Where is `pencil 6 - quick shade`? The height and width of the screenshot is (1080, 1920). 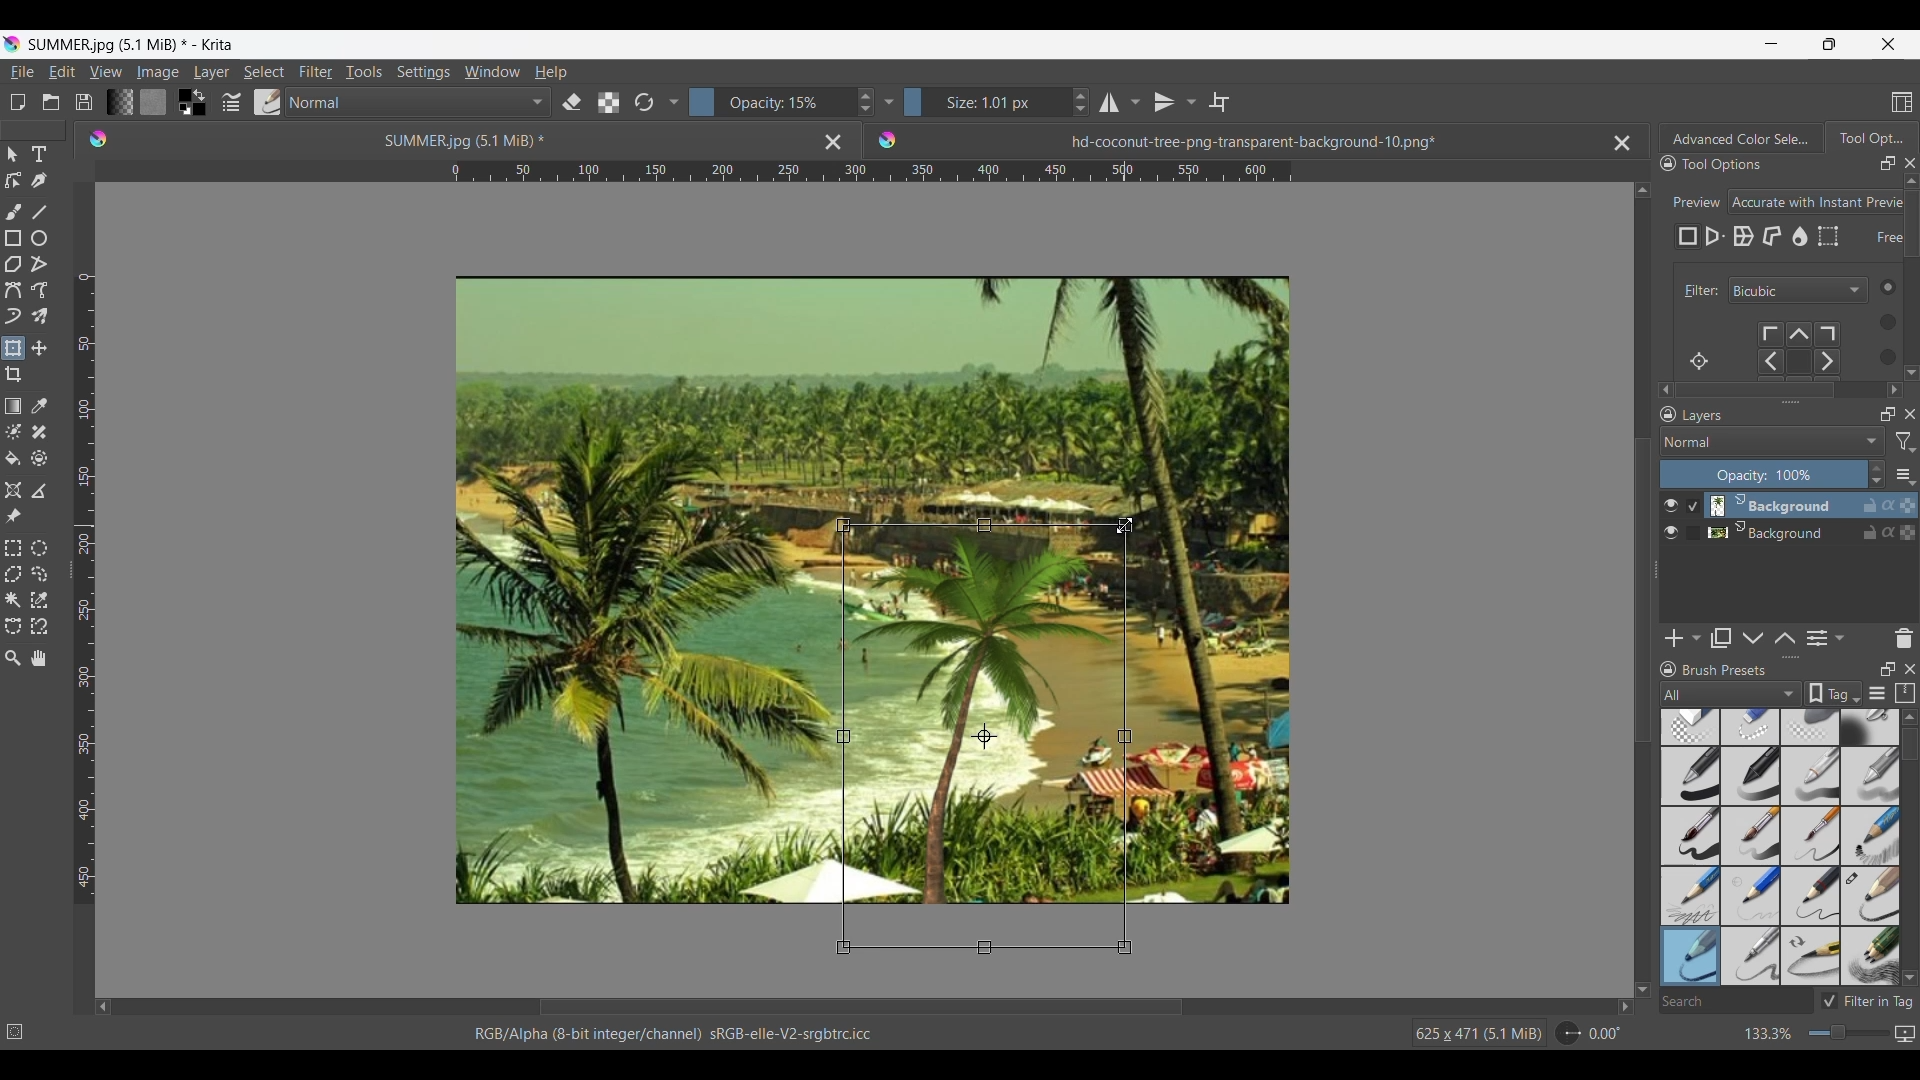 pencil 6 - quick shade is located at coordinates (1812, 955).